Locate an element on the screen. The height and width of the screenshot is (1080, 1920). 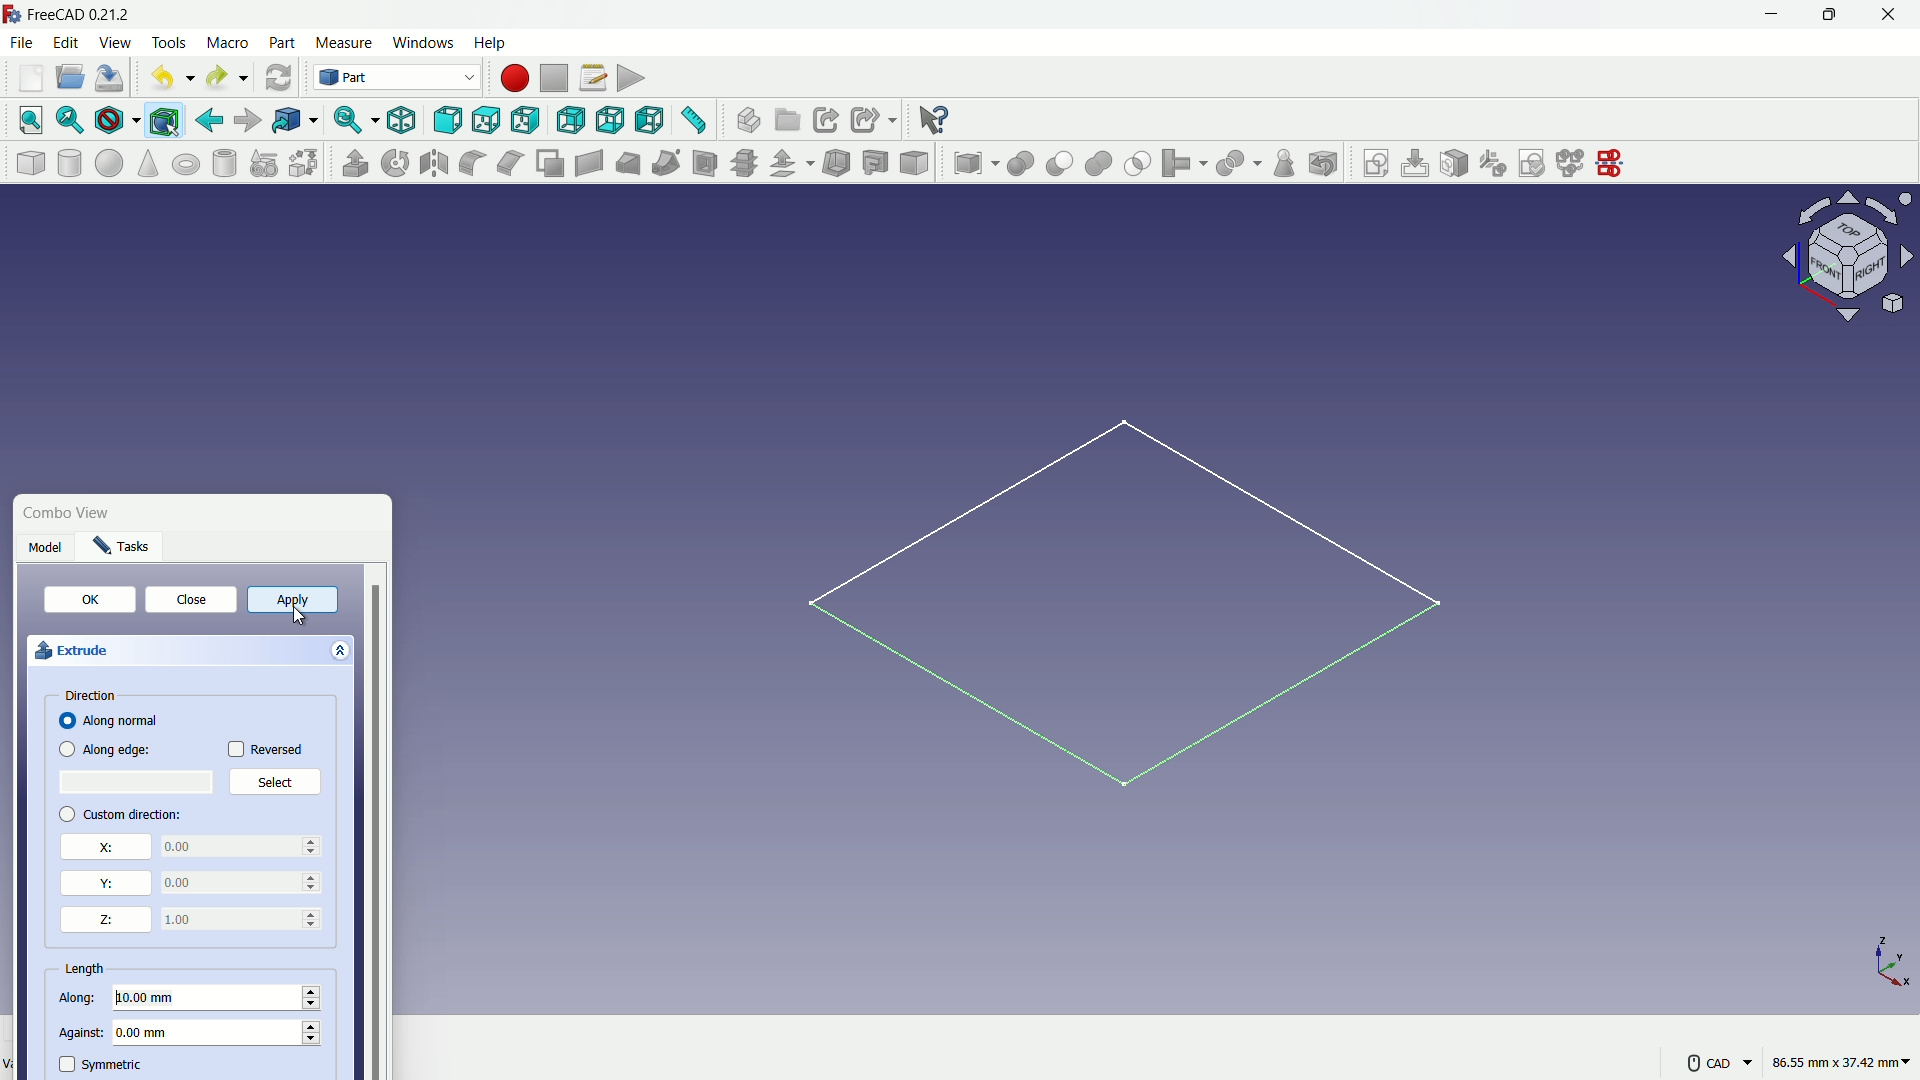
stop macros is located at coordinates (554, 79).